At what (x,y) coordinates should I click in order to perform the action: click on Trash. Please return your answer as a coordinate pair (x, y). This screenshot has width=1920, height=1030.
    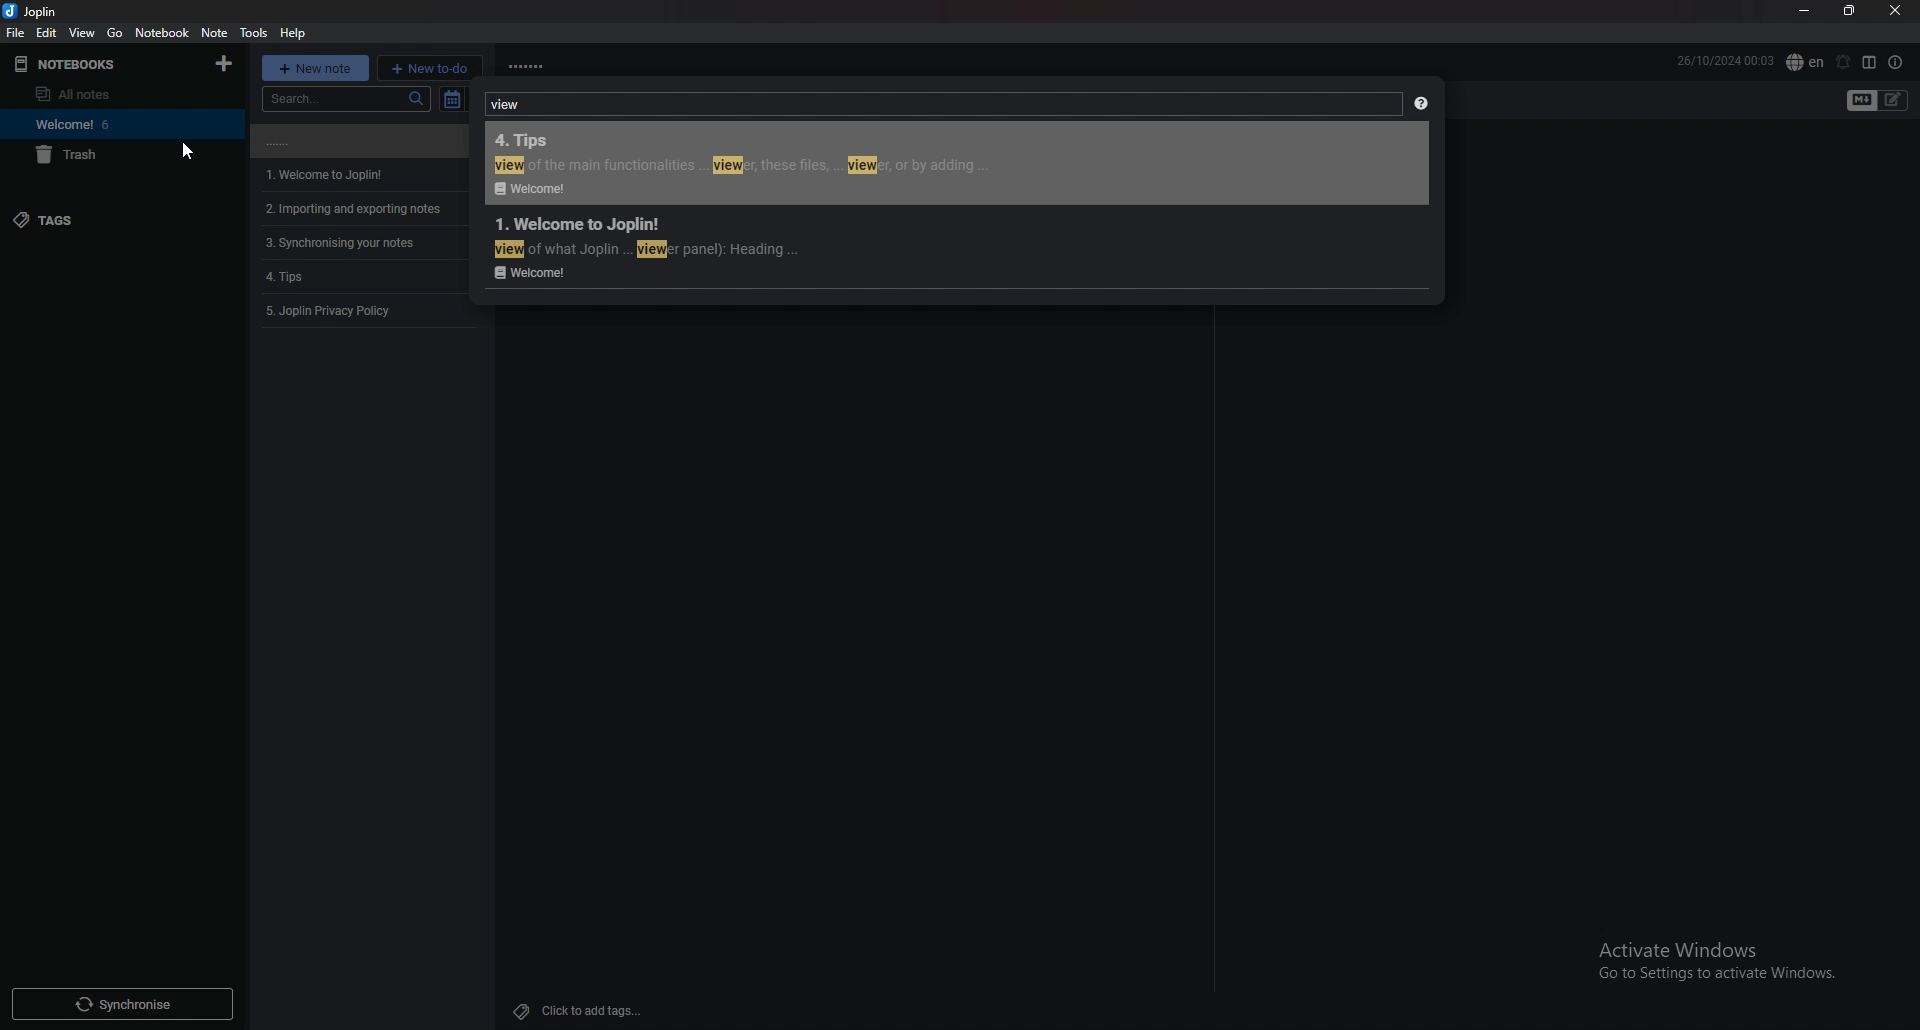
    Looking at the image, I should click on (68, 155).